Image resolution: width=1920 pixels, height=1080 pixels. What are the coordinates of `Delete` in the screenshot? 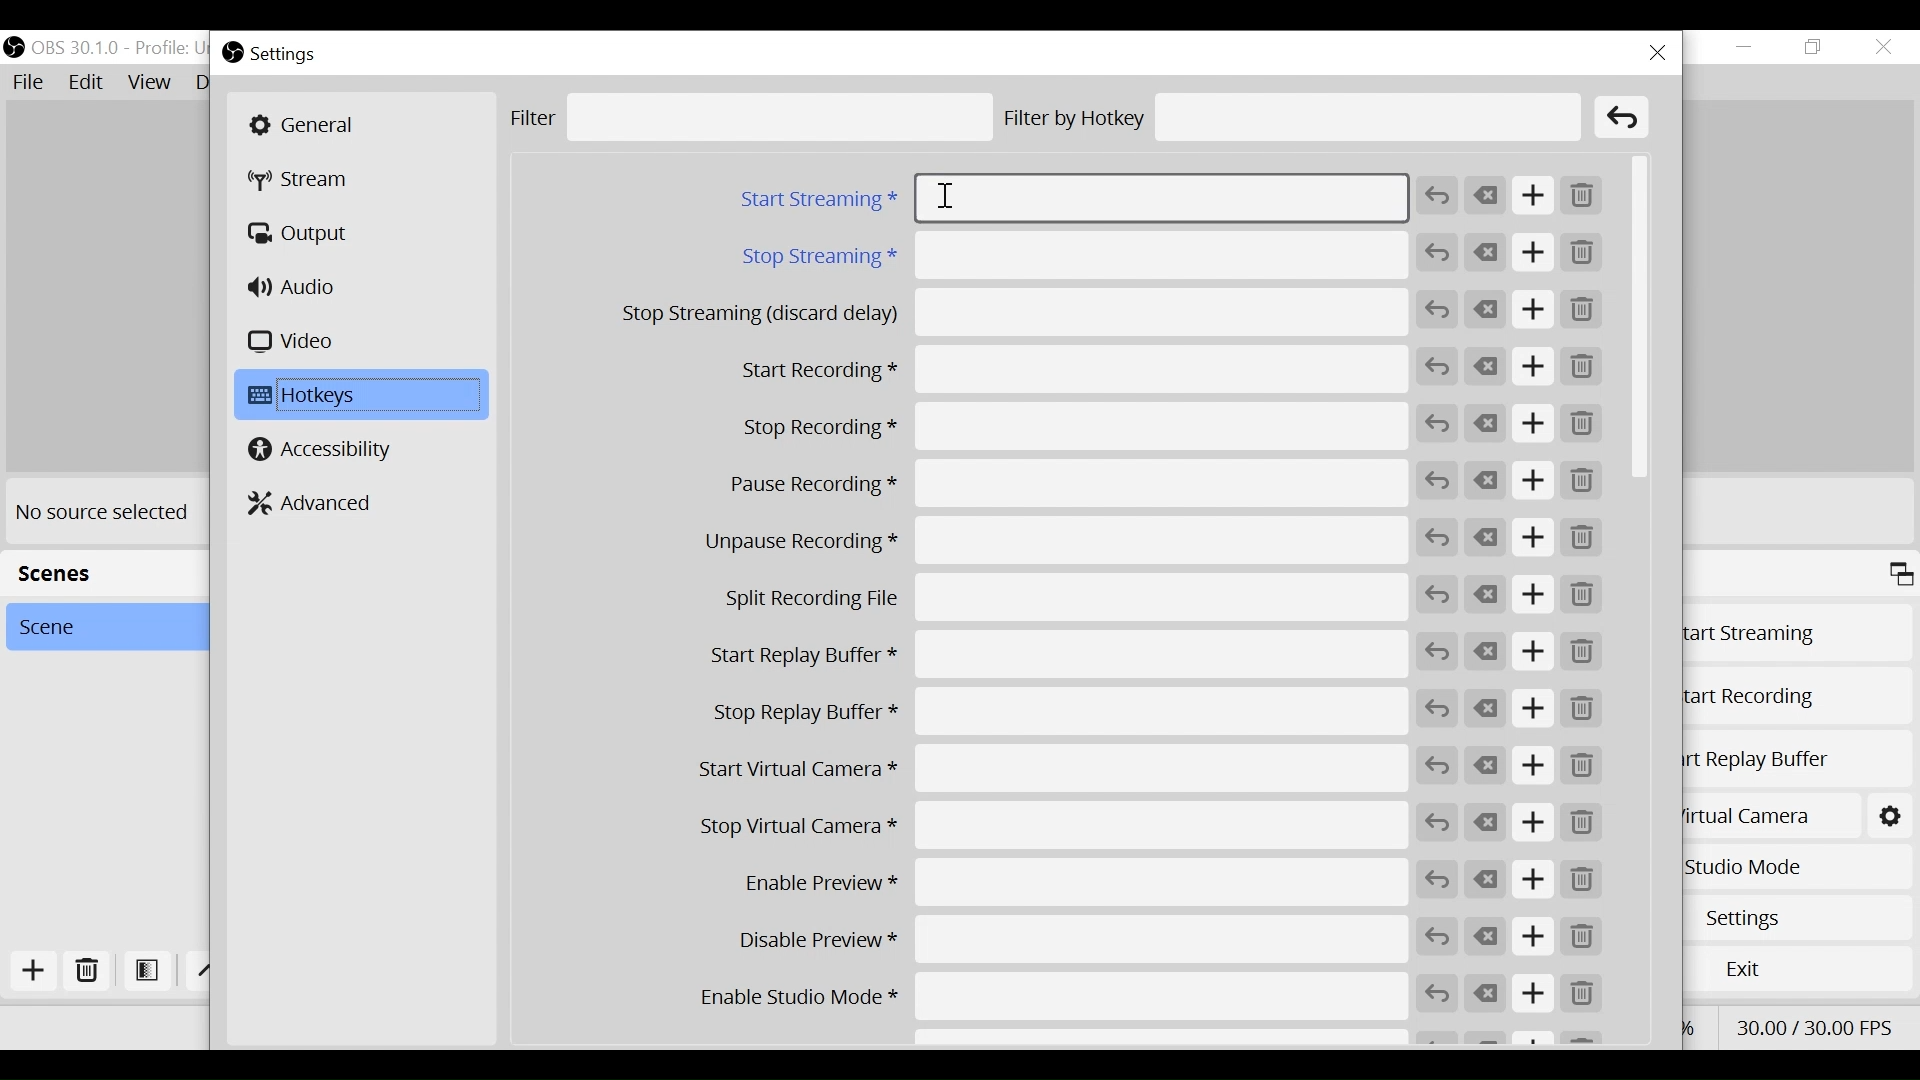 It's located at (88, 972).